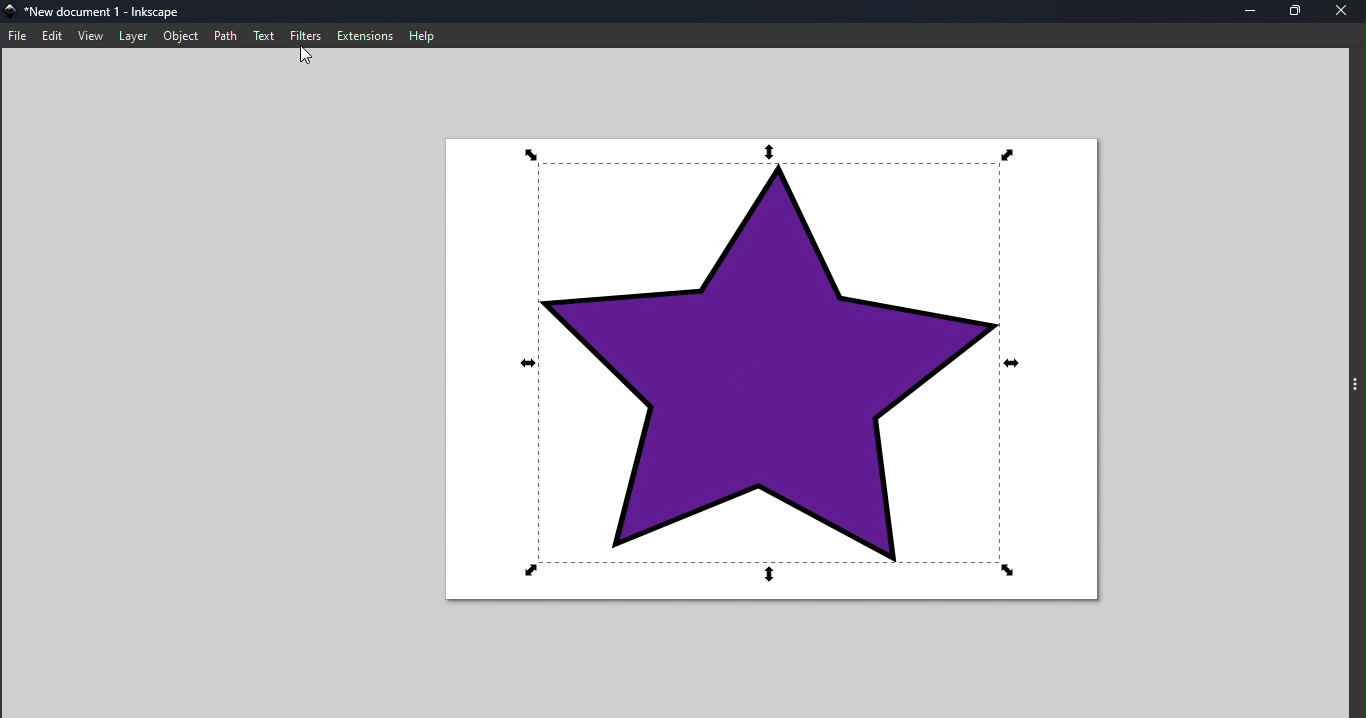 The height and width of the screenshot is (718, 1366). I want to click on Minimize, so click(1257, 13).